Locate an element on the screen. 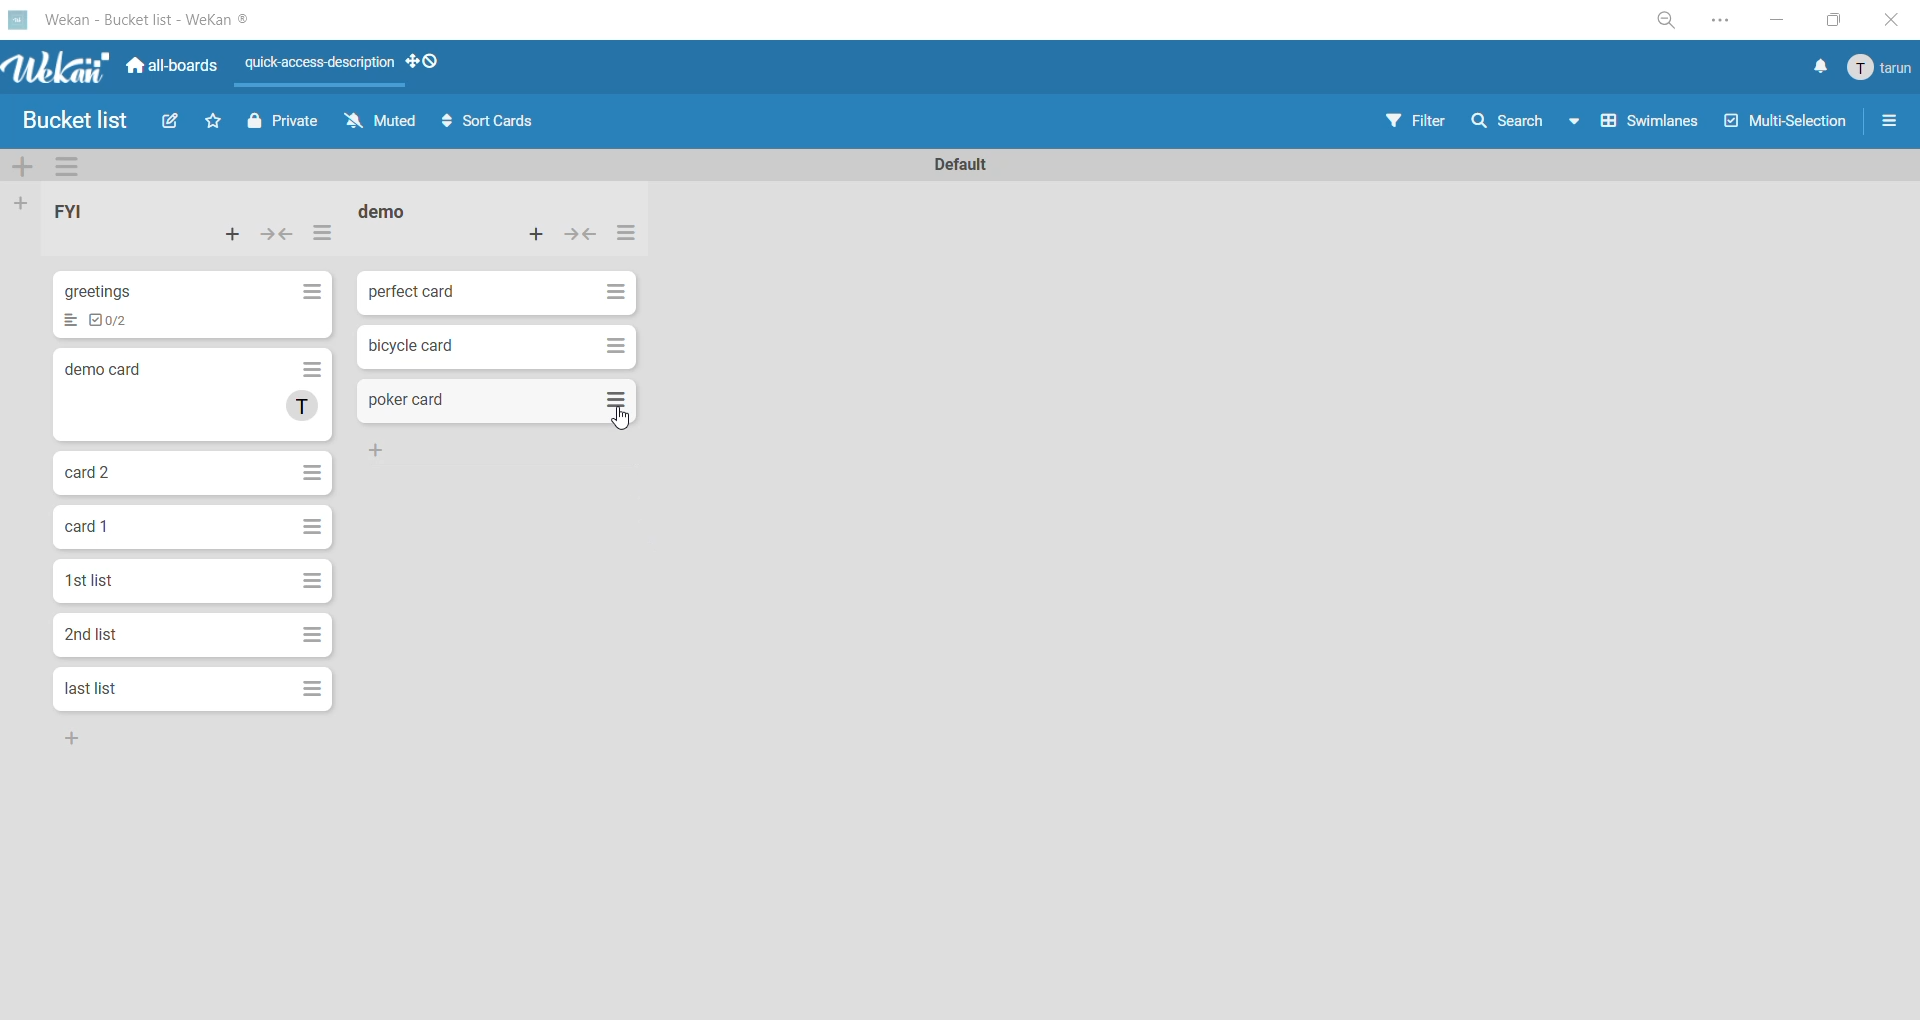 Image resolution: width=1920 pixels, height=1020 pixels. collapse is located at coordinates (581, 238).